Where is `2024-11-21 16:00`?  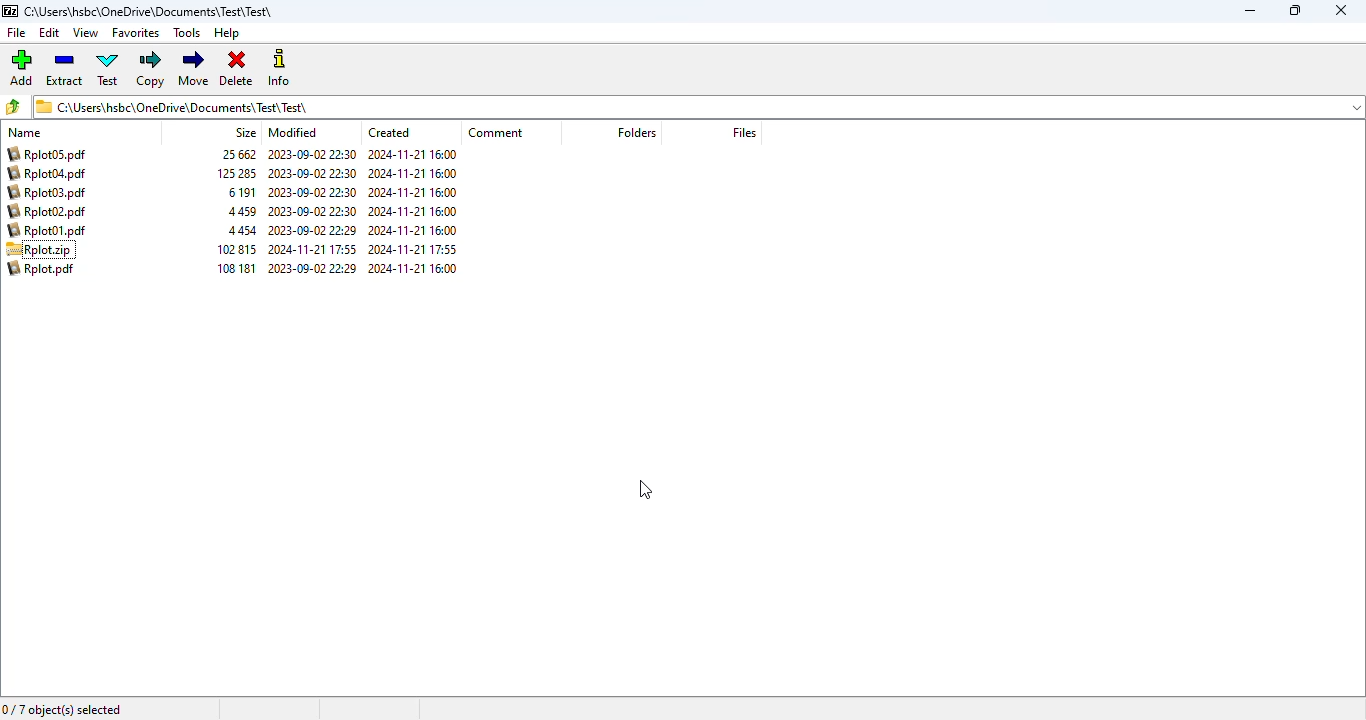
2024-11-21 16:00 is located at coordinates (414, 230).